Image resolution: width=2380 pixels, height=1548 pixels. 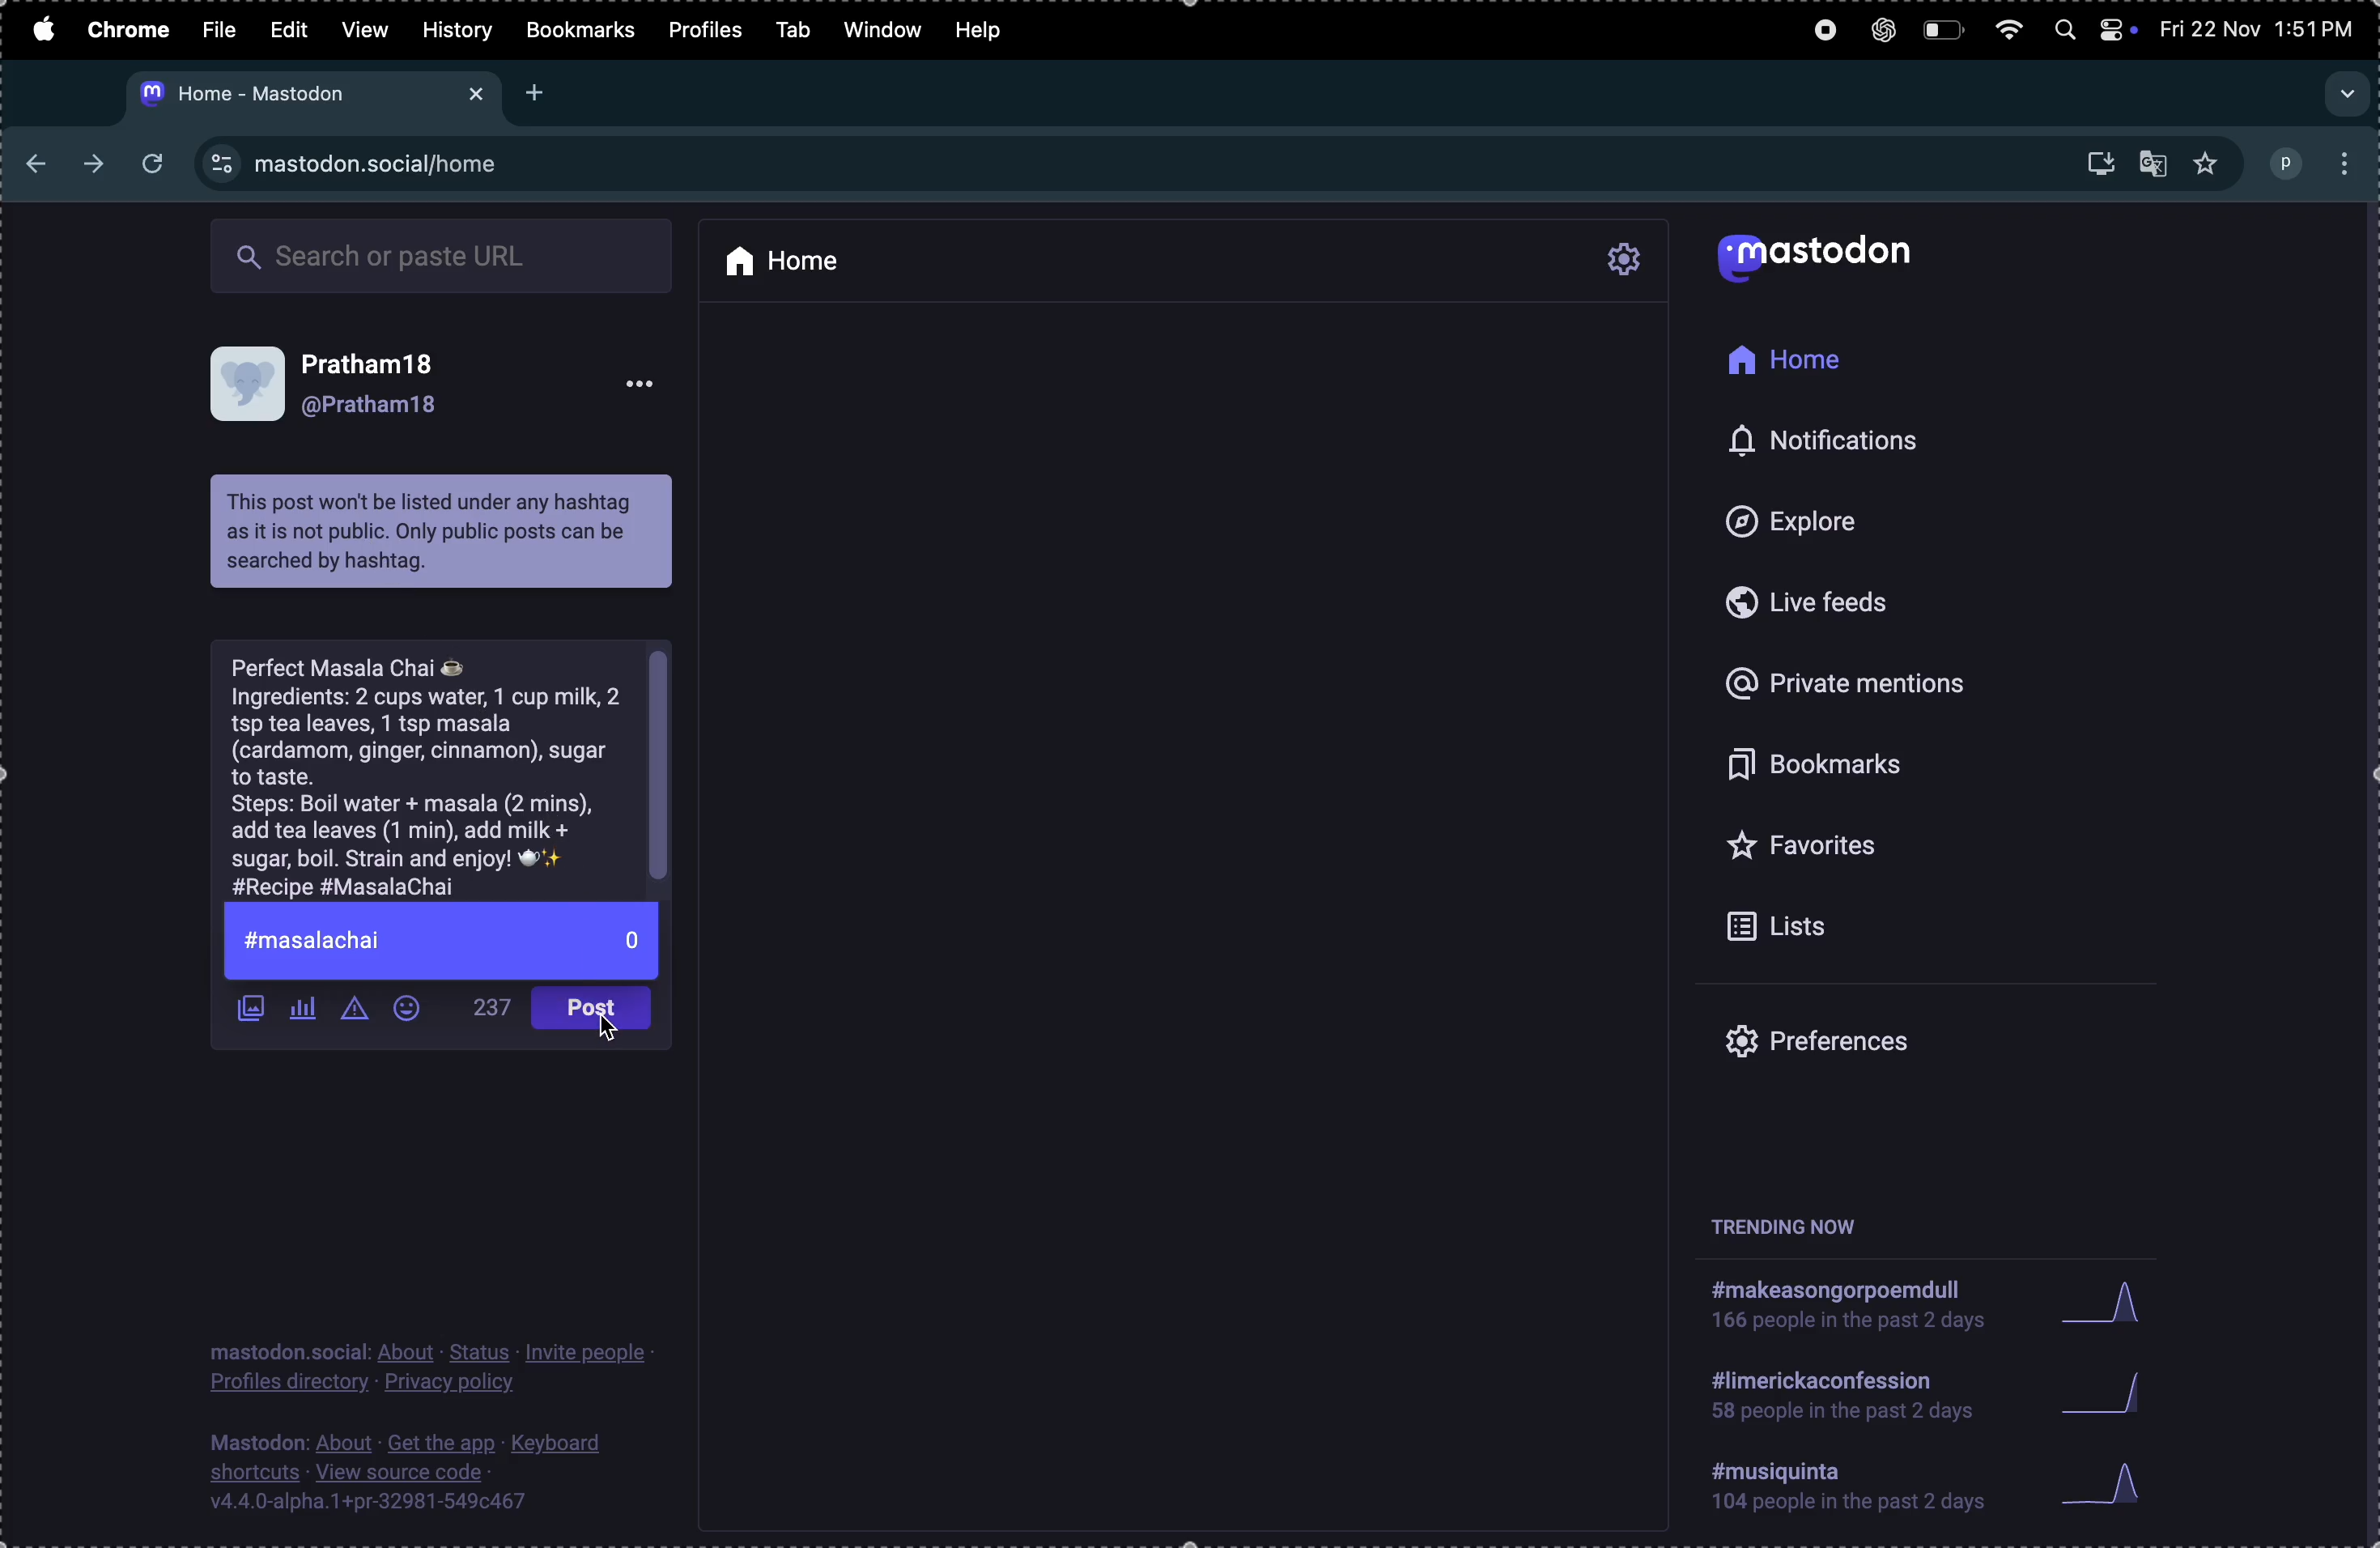 I want to click on battery, so click(x=1939, y=27).